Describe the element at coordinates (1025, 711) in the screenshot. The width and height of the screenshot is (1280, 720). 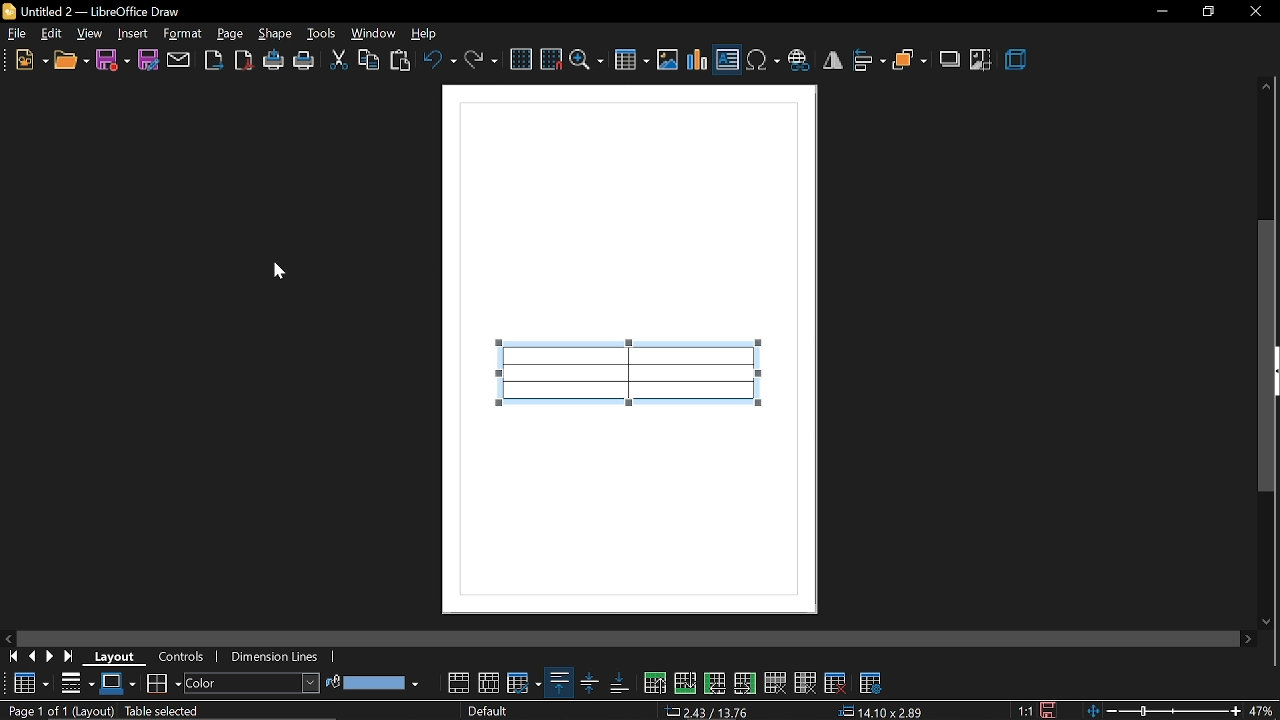
I see `1:1` at that location.